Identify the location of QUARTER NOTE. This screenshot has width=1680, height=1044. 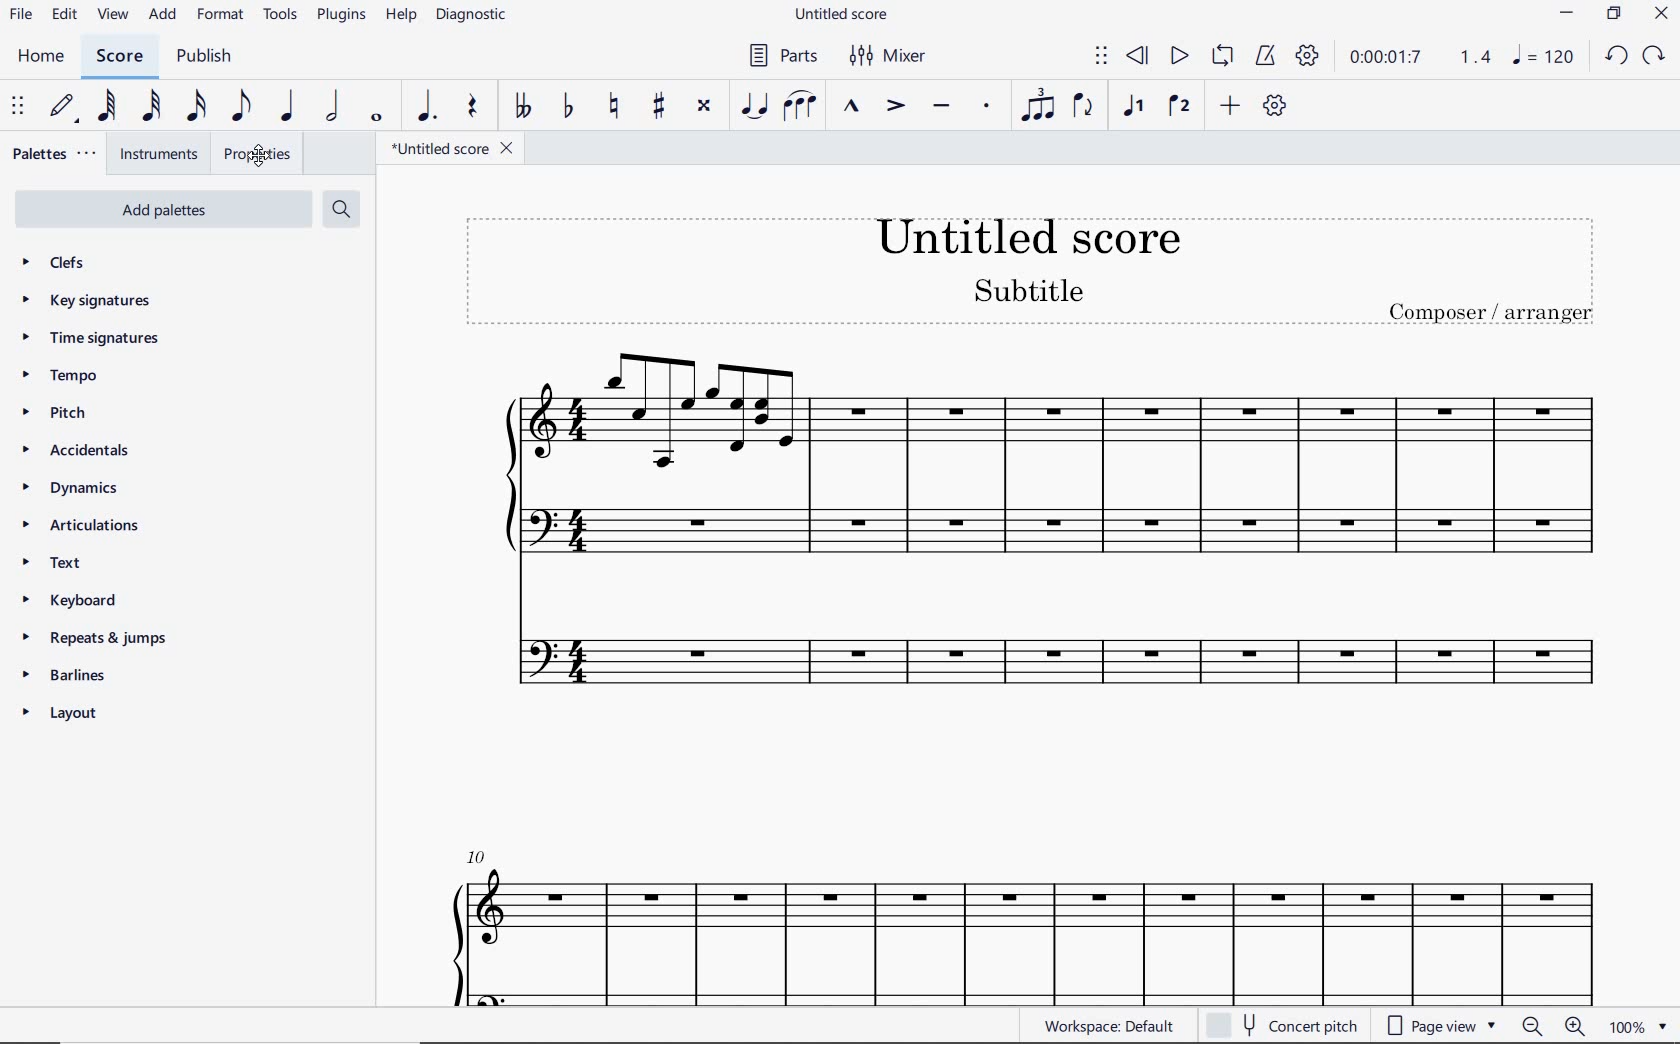
(289, 105).